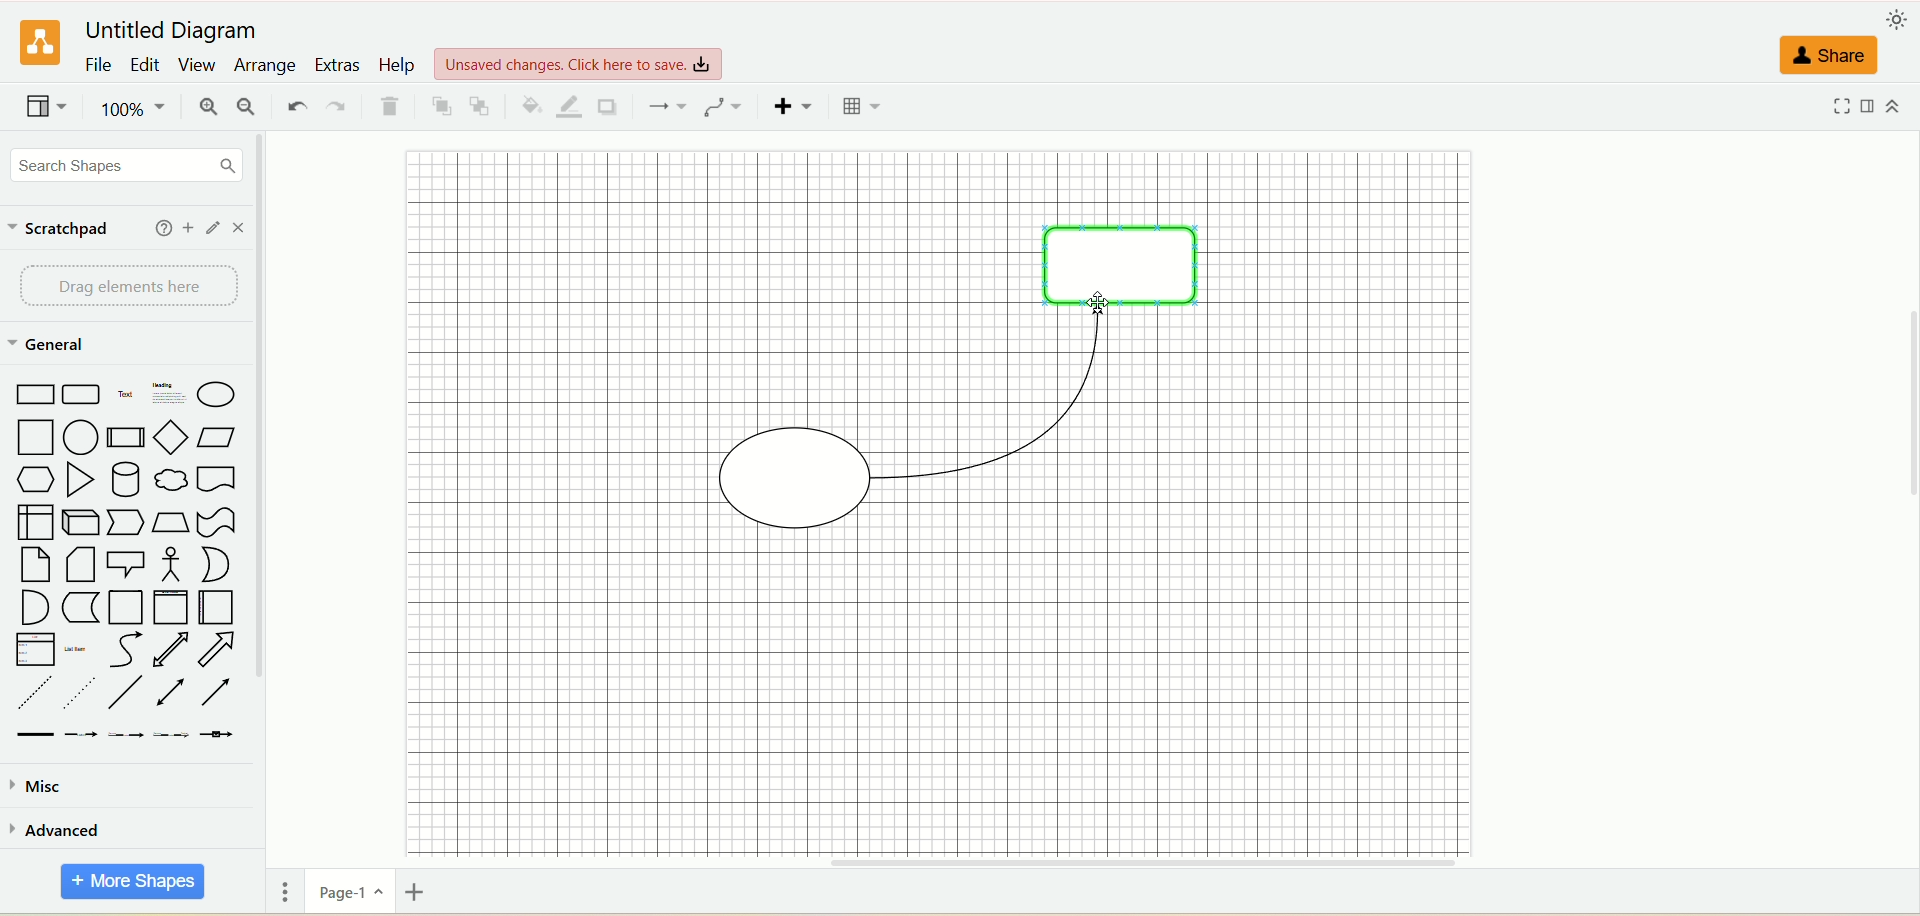 This screenshot has height=916, width=1920. I want to click on logo, so click(37, 44).